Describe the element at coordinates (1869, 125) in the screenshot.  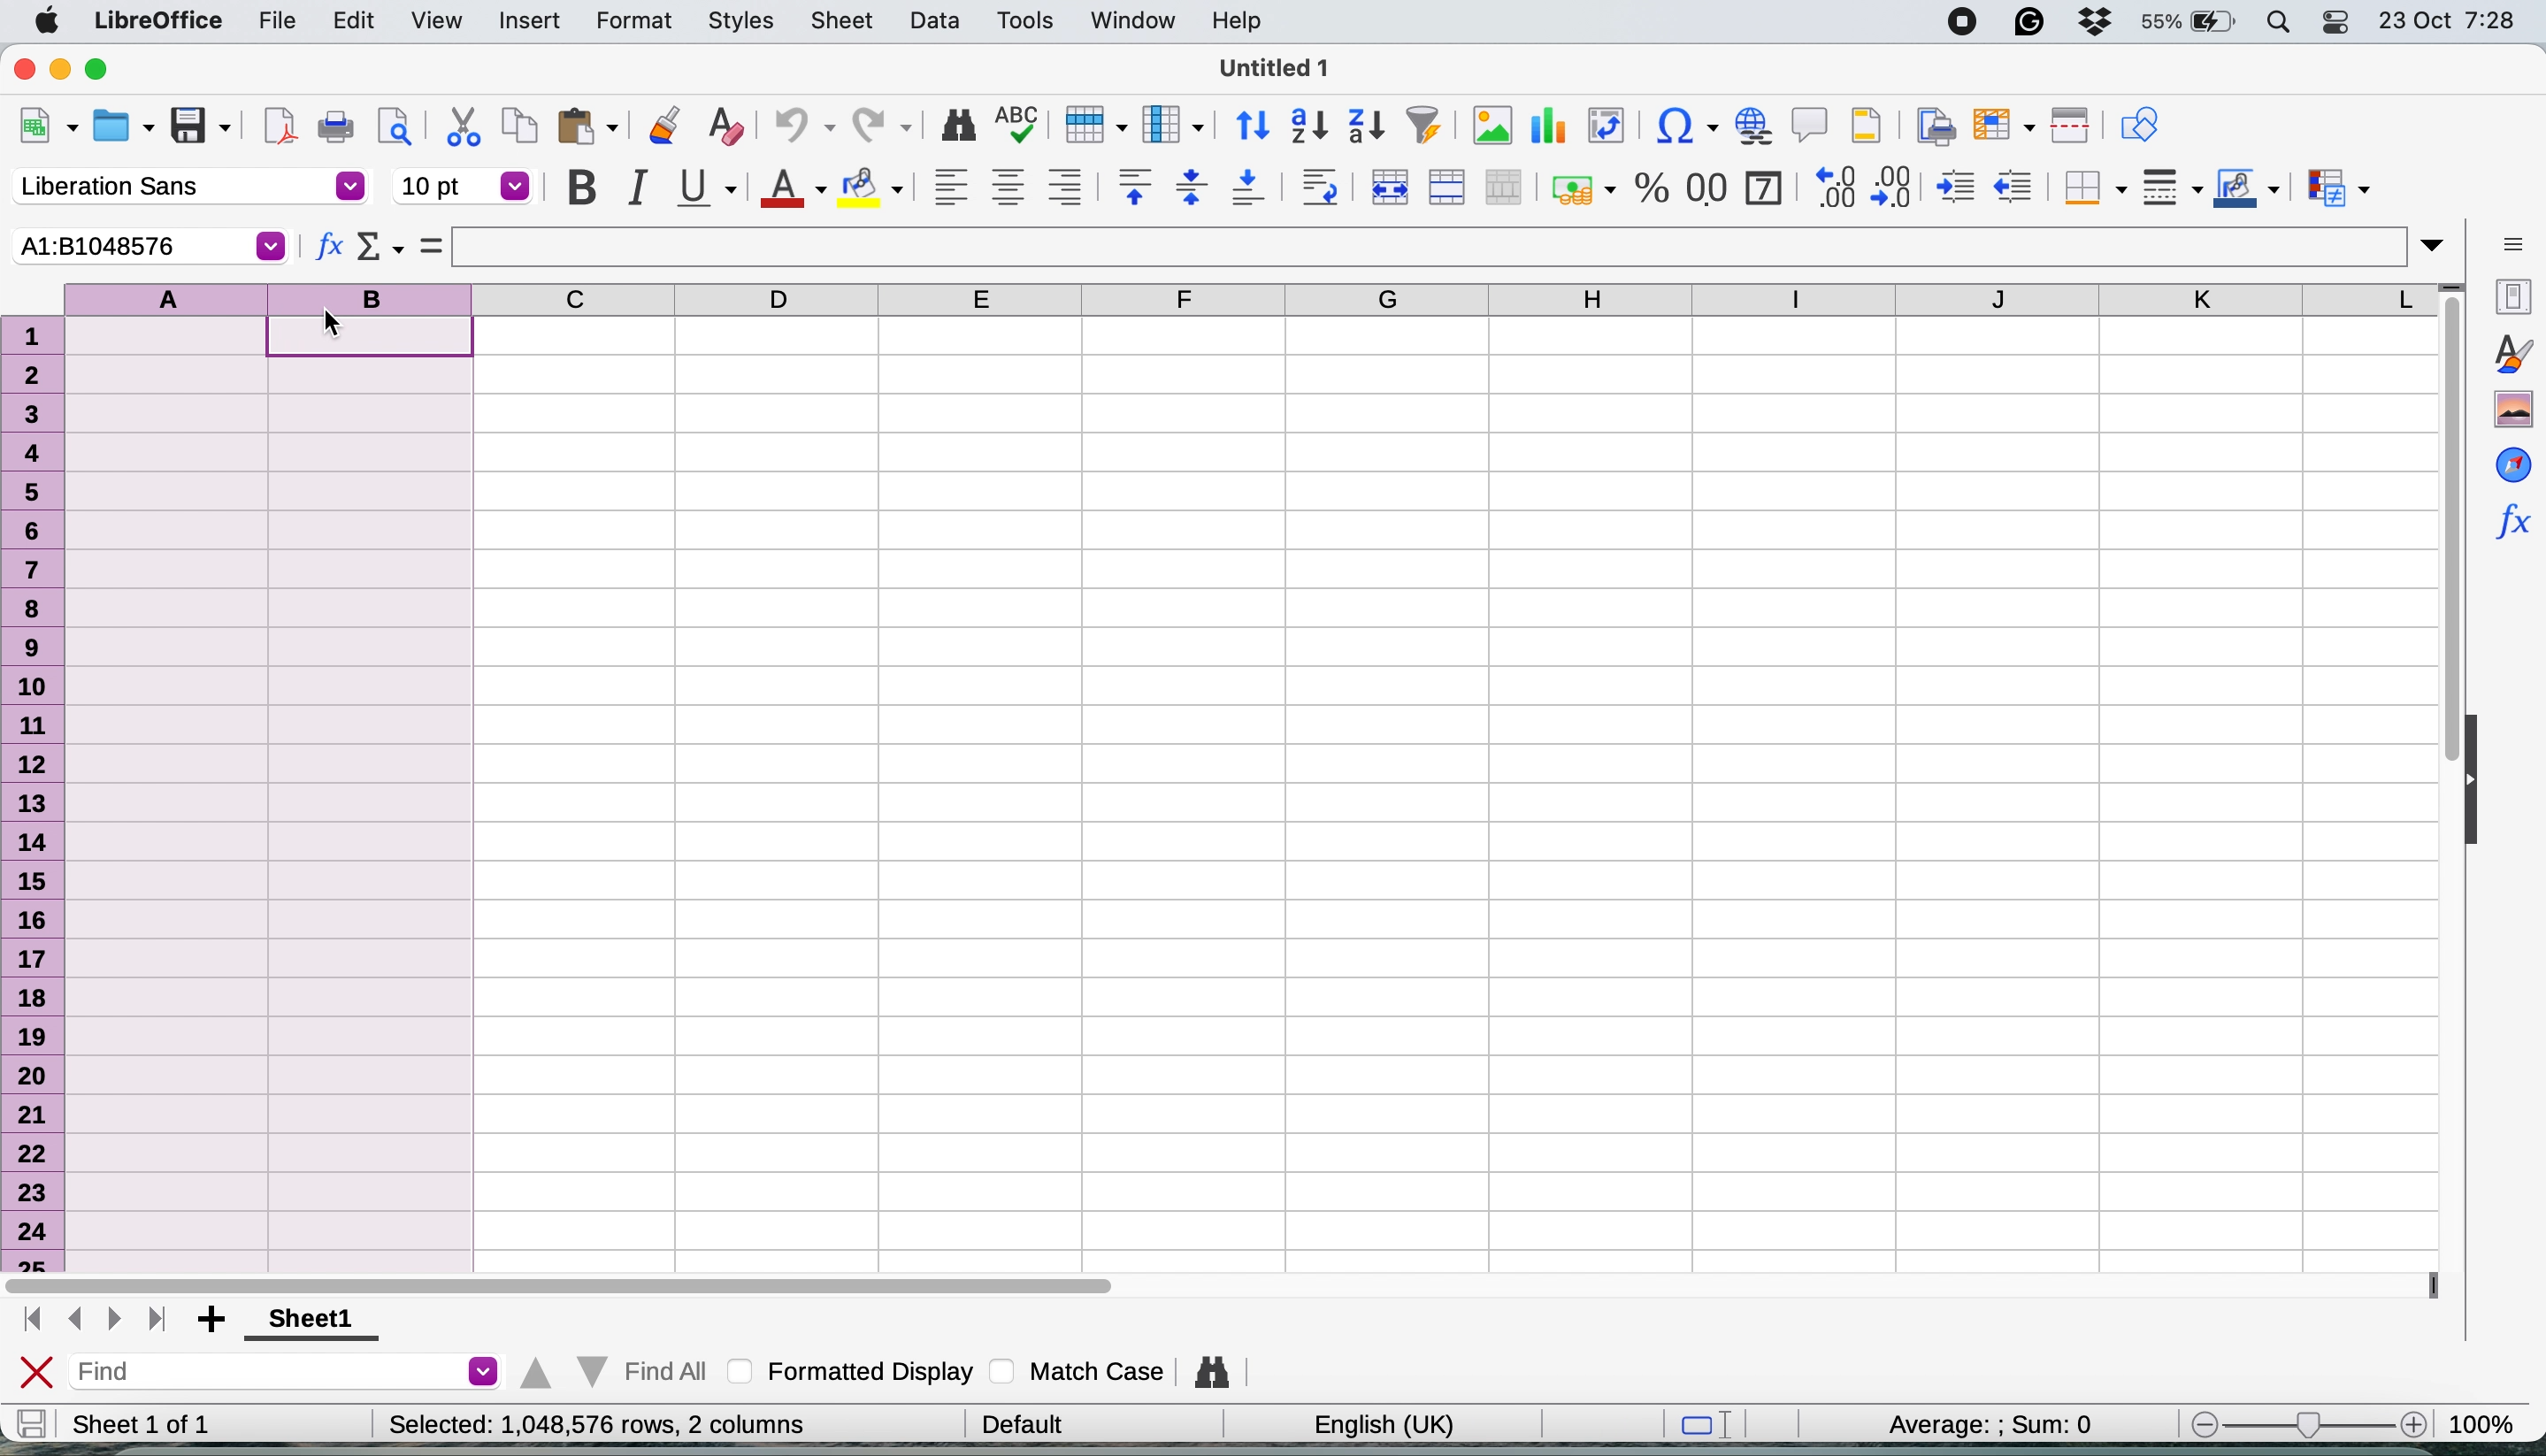
I see `headers and footers` at that location.